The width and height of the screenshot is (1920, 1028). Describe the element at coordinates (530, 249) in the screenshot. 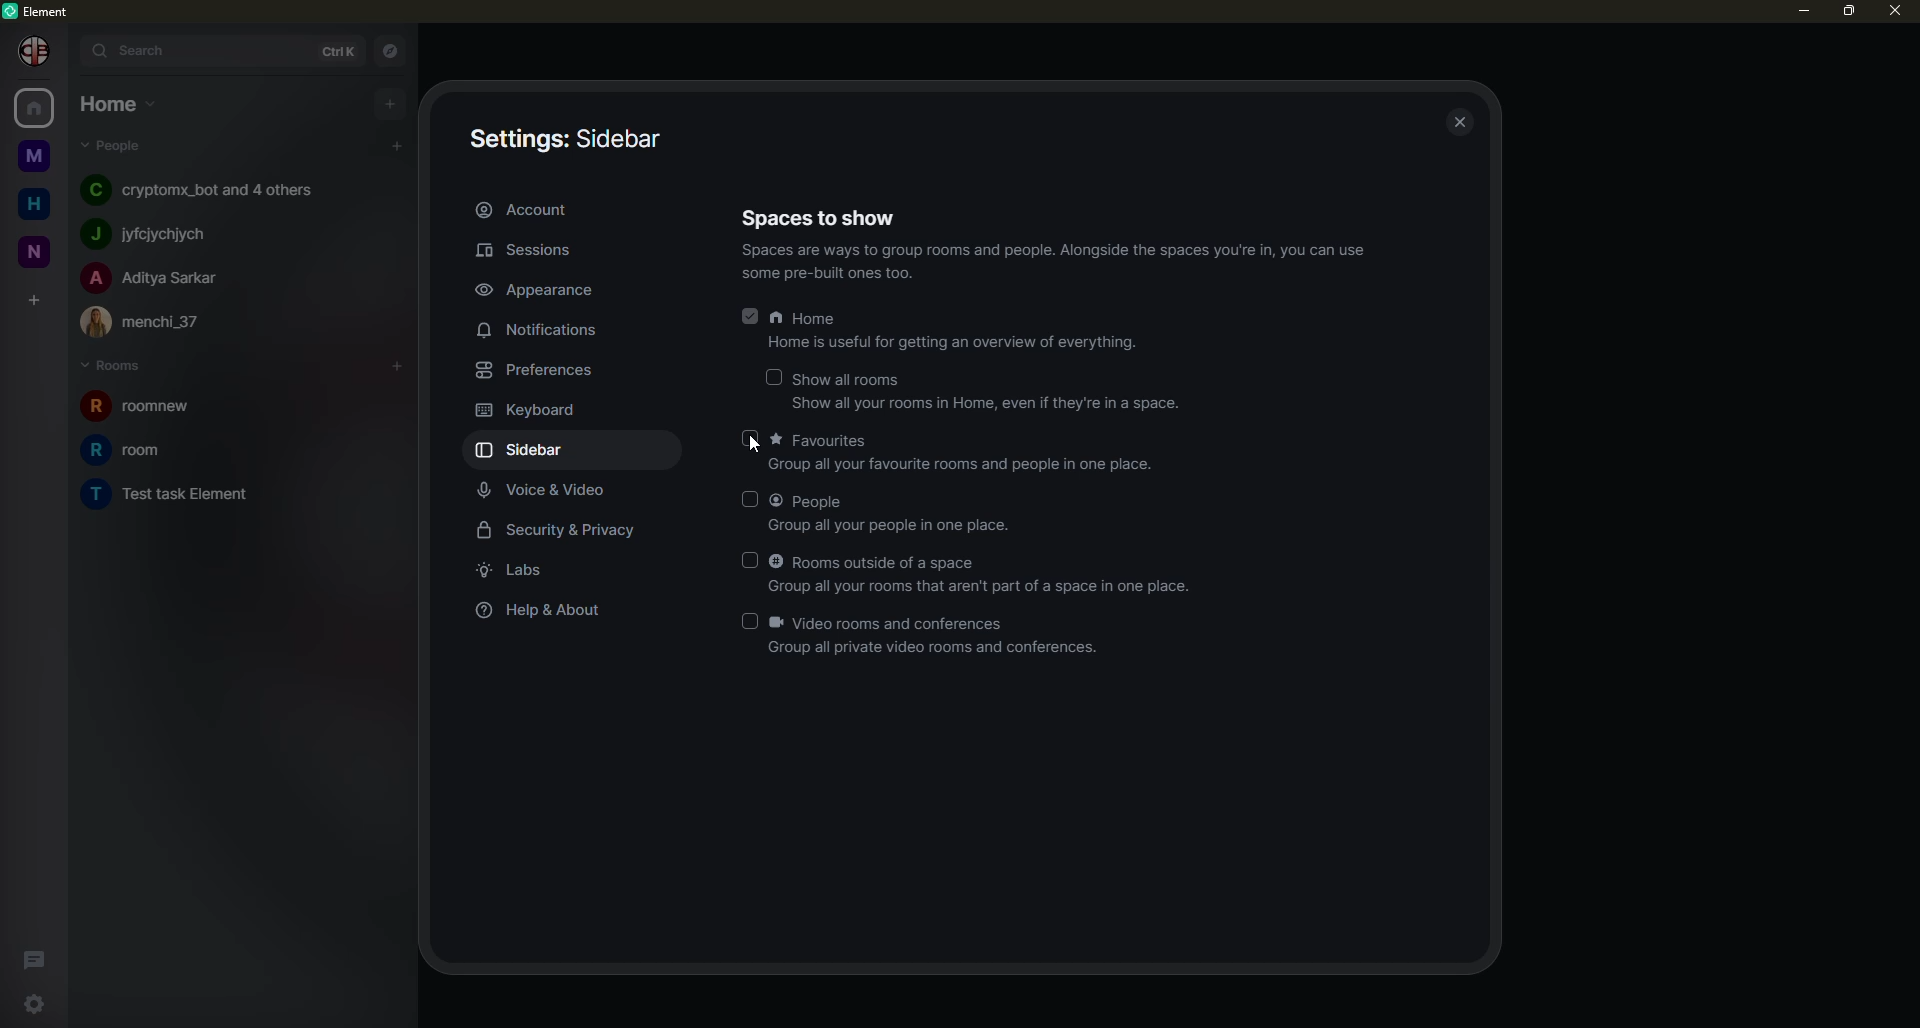

I see `sessions` at that location.